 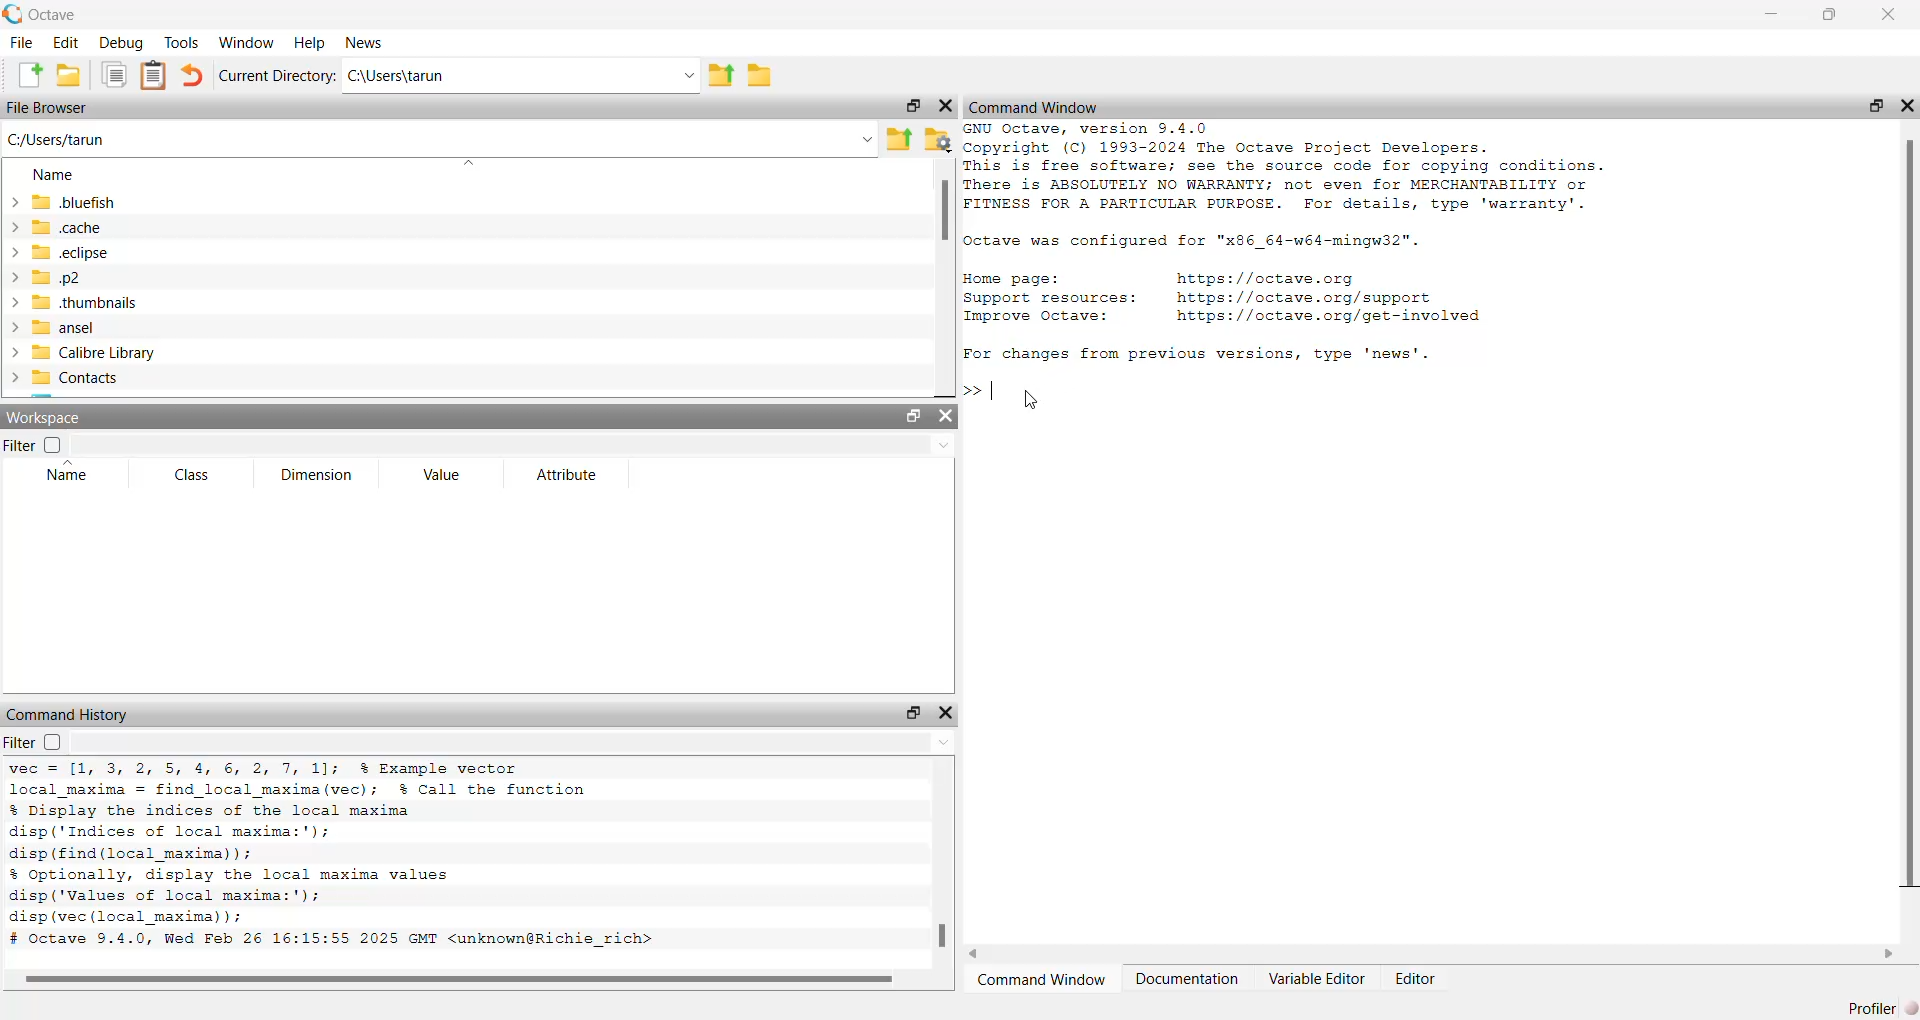 I want to click on Command History, so click(x=71, y=714).